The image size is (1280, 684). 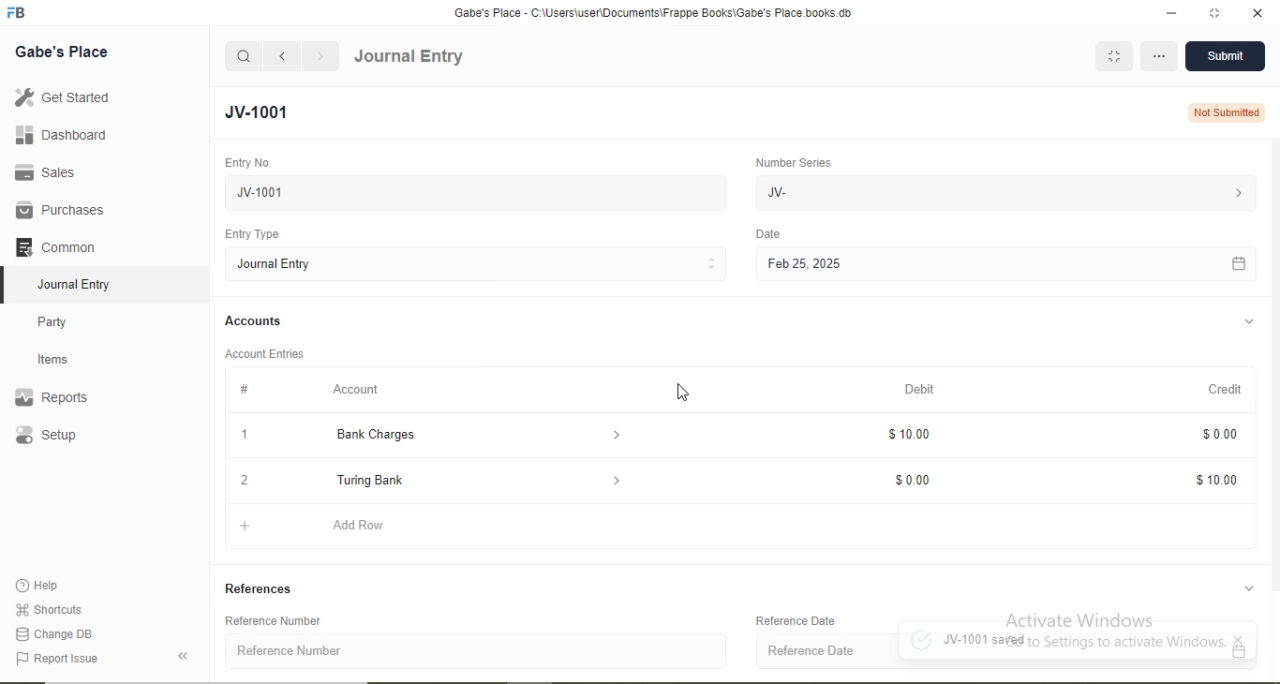 What do you see at coordinates (262, 588) in the screenshot?
I see `References.` at bounding box center [262, 588].